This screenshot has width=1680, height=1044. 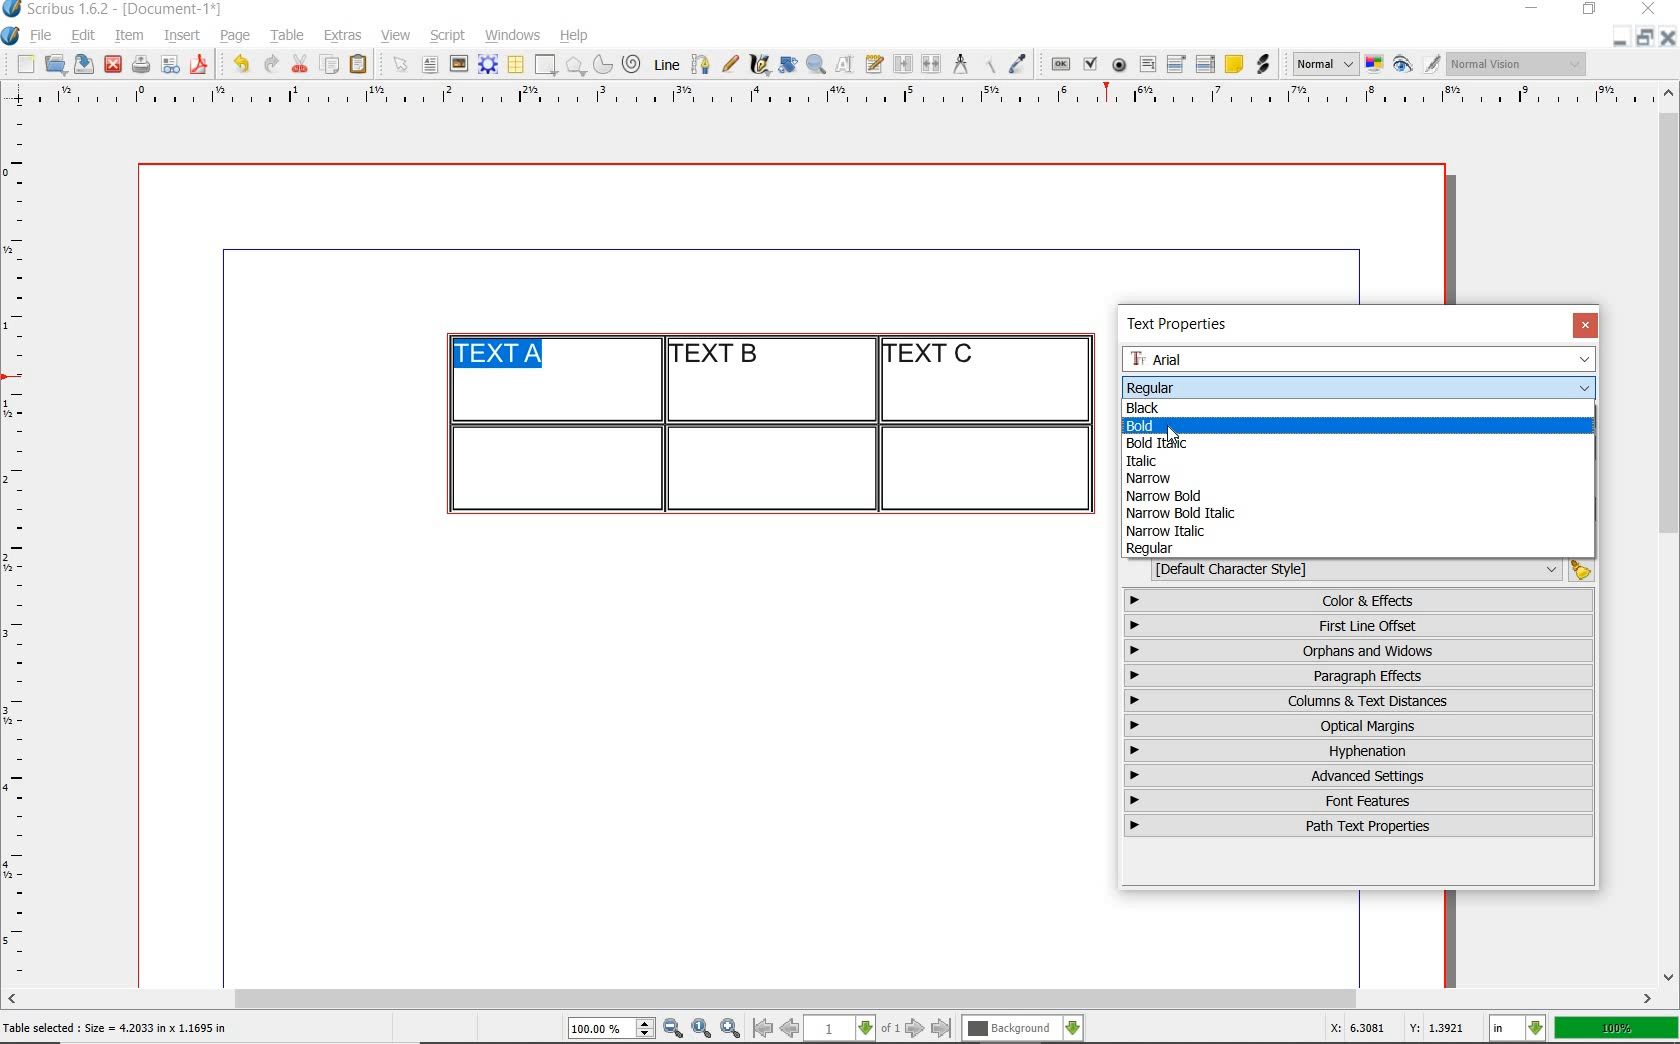 I want to click on open, so click(x=54, y=63).